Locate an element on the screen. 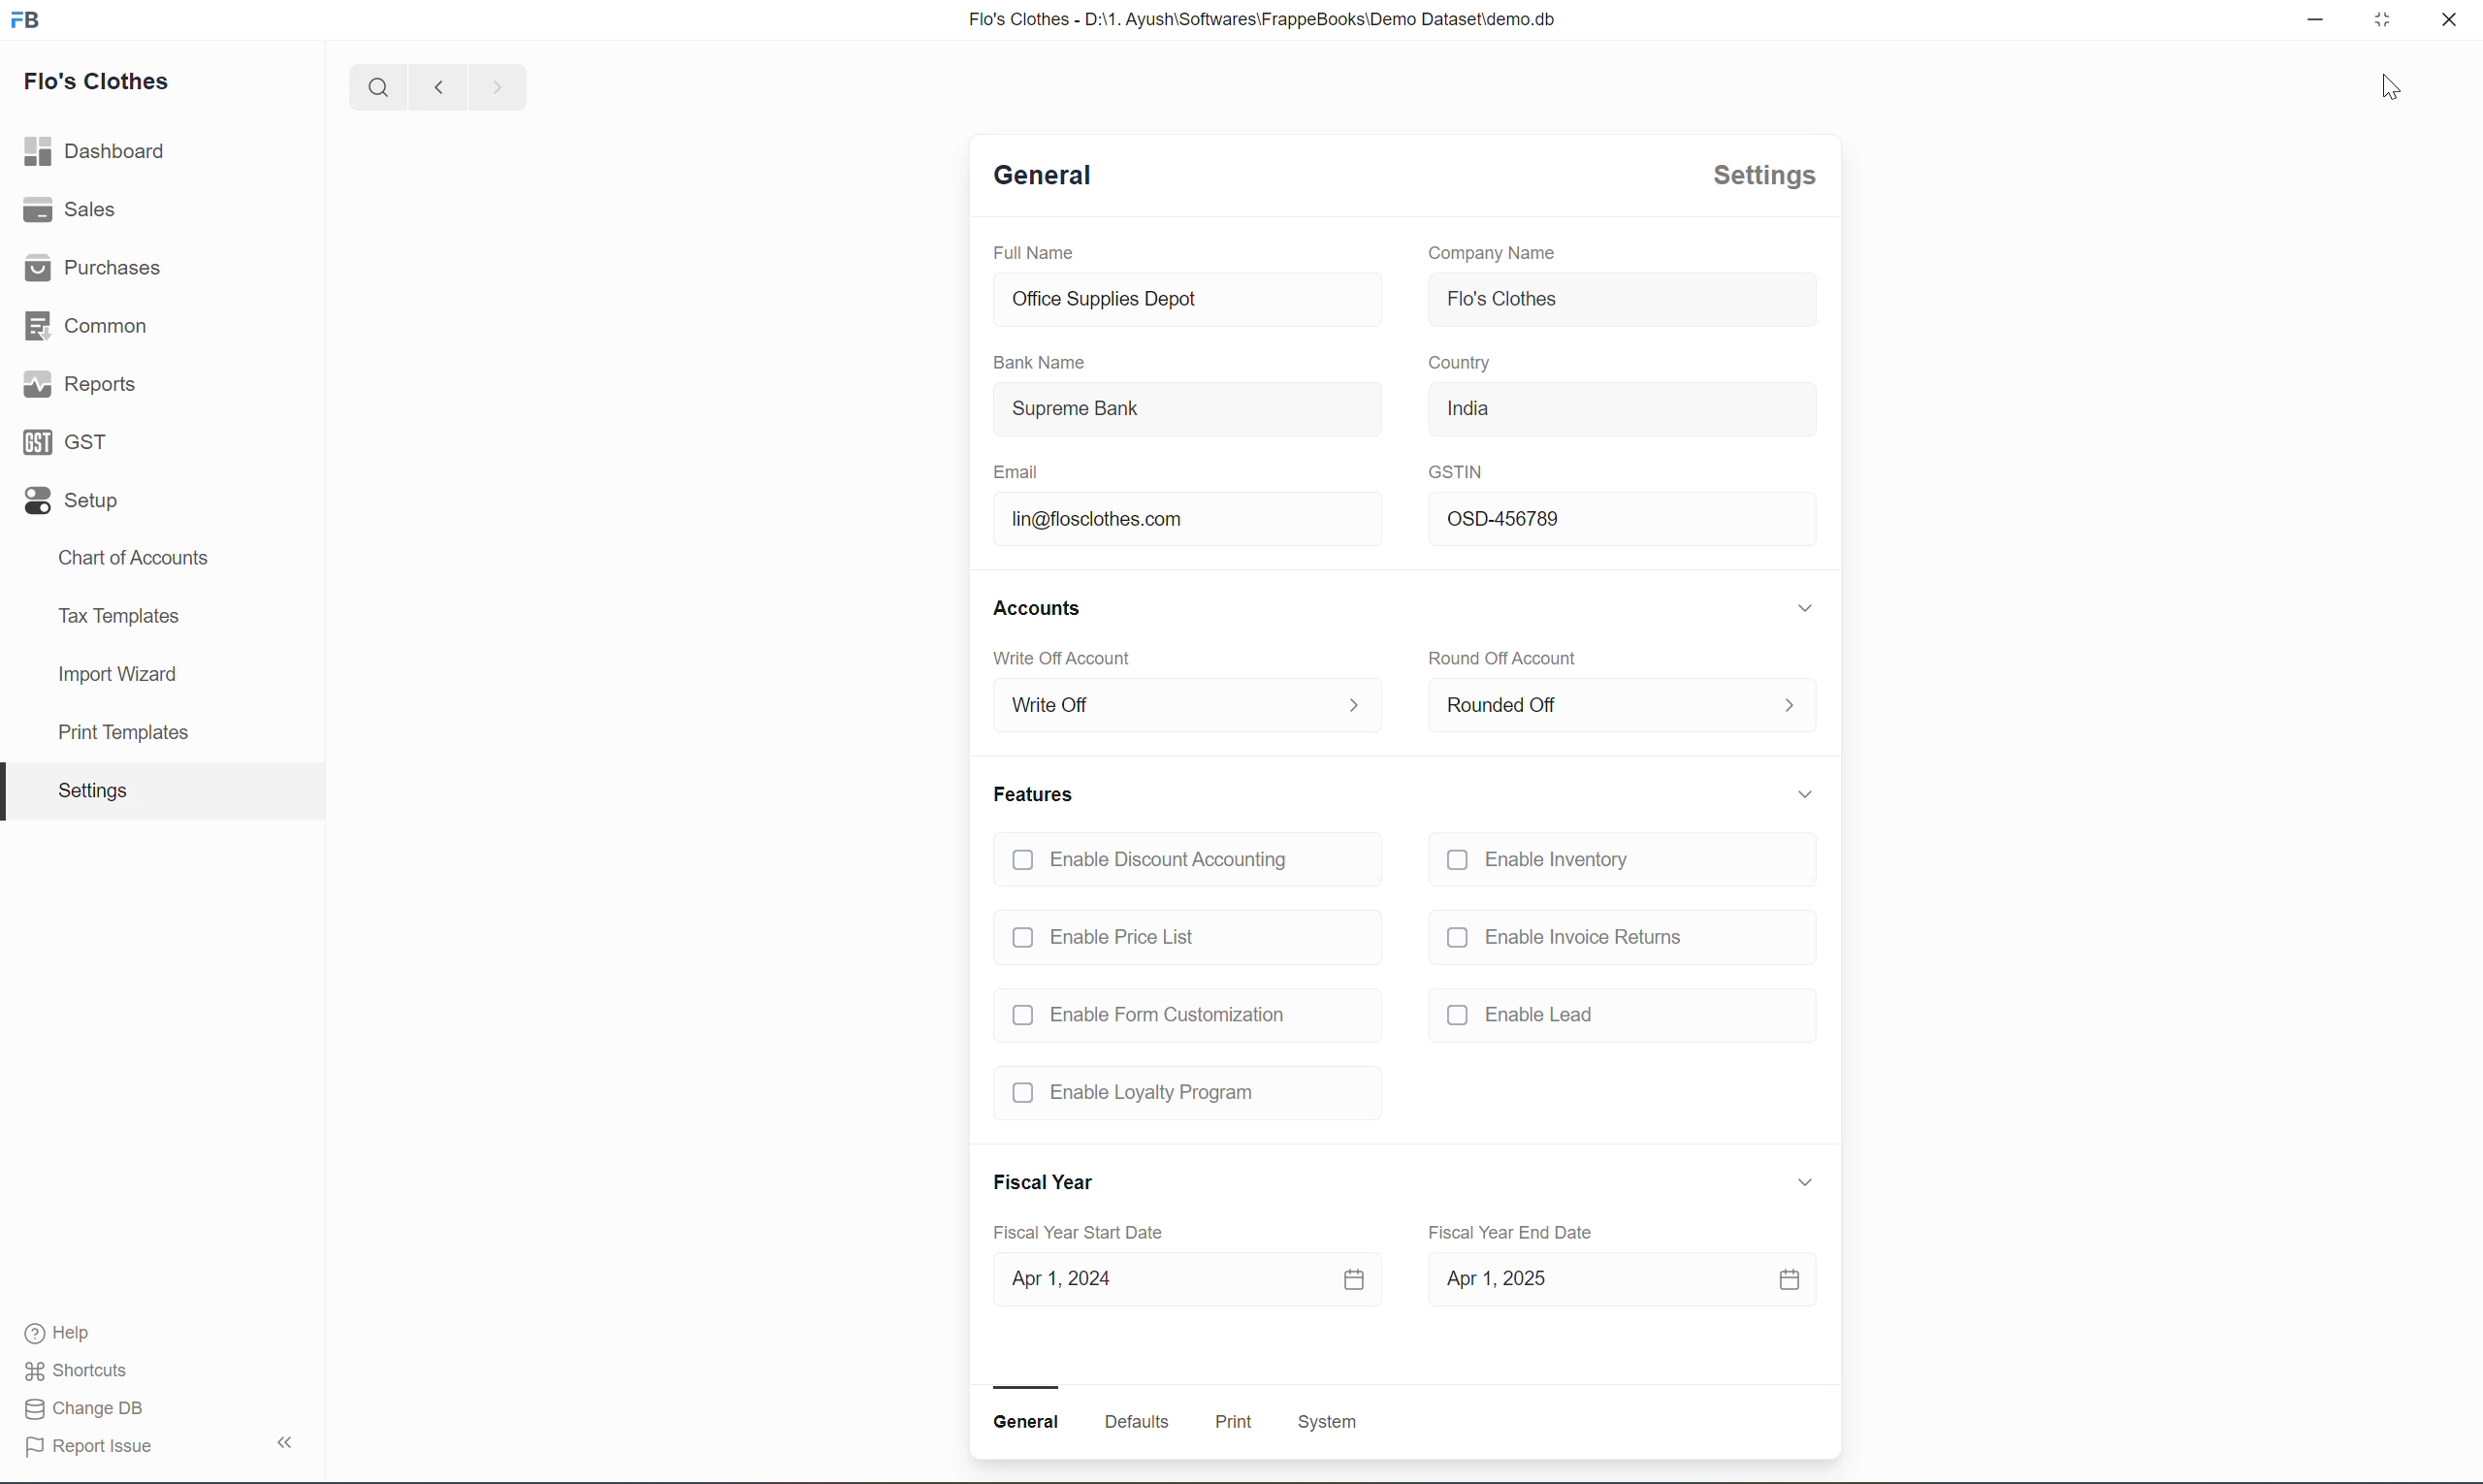  GST is located at coordinates (67, 442).